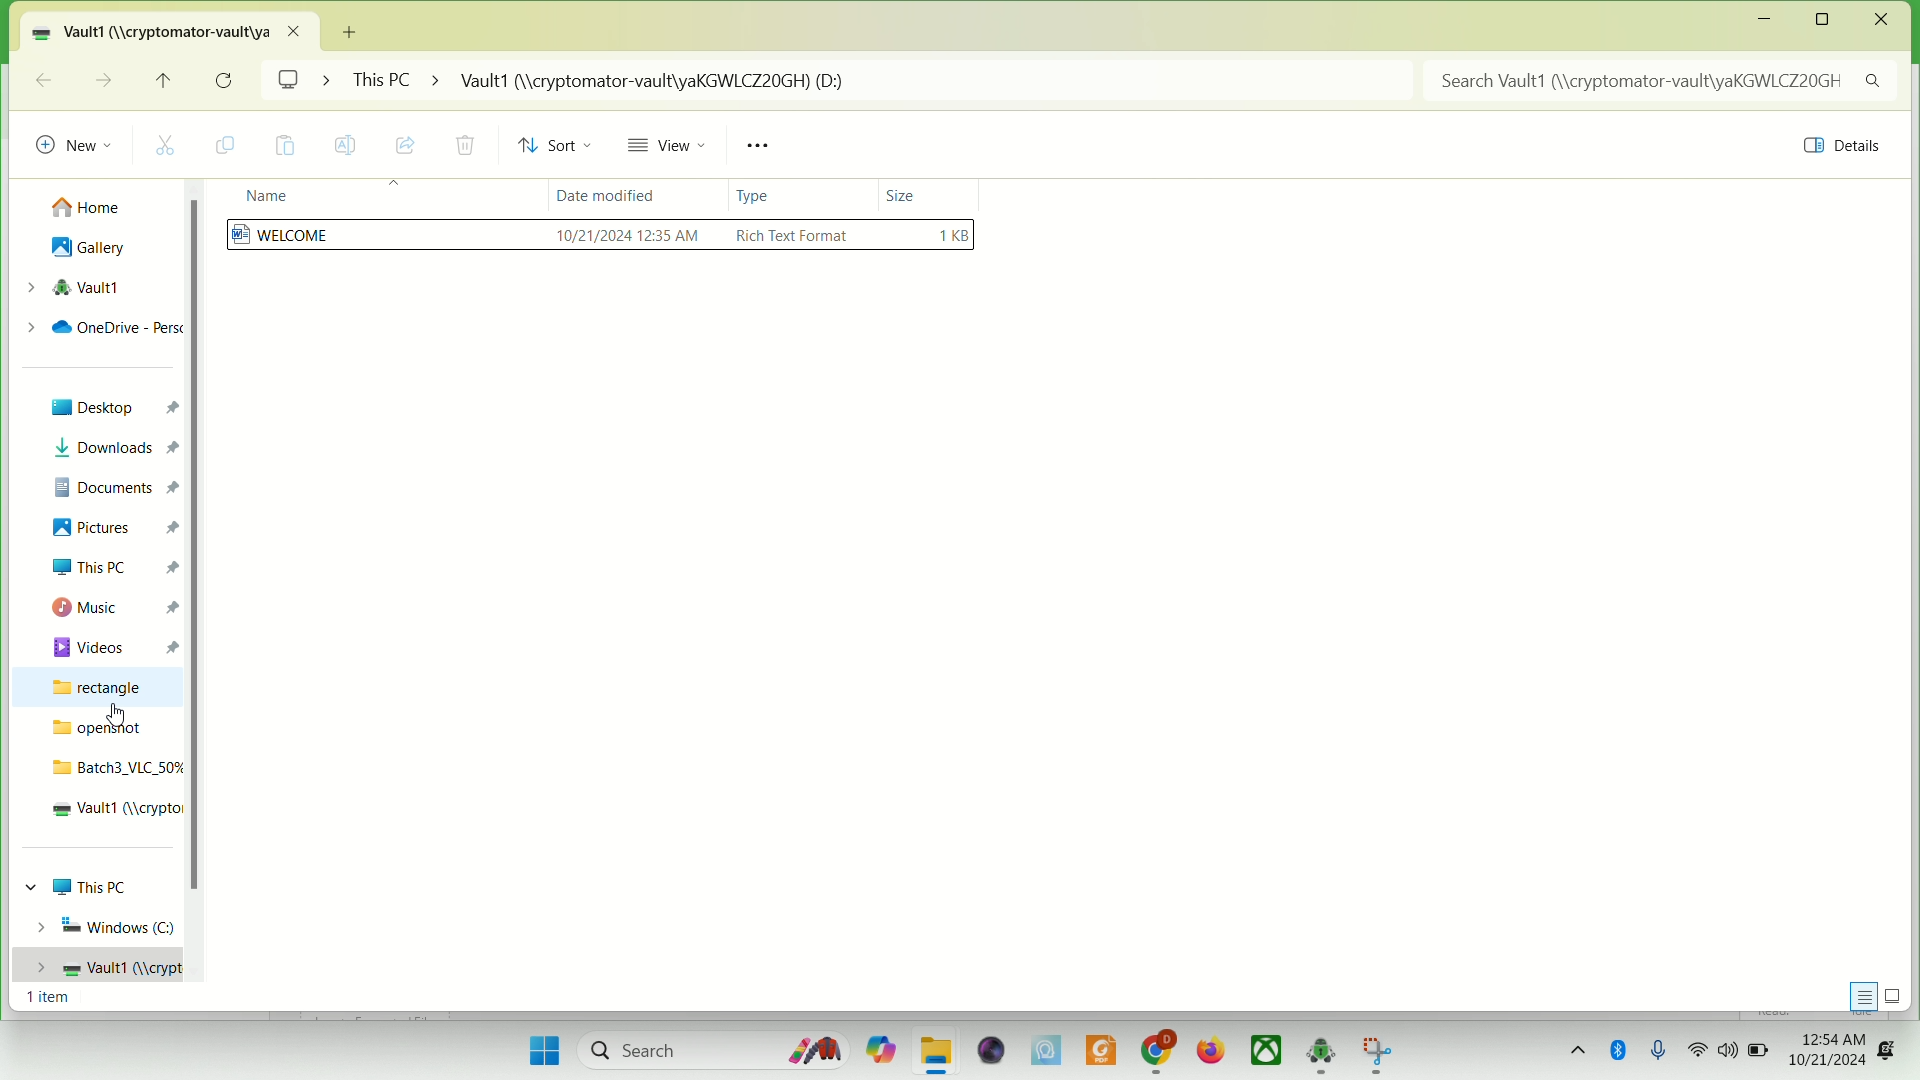 This screenshot has height=1080, width=1920. What do you see at coordinates (261, 197) in the screenshot?
I see `name` at bounding box center [261, 197].